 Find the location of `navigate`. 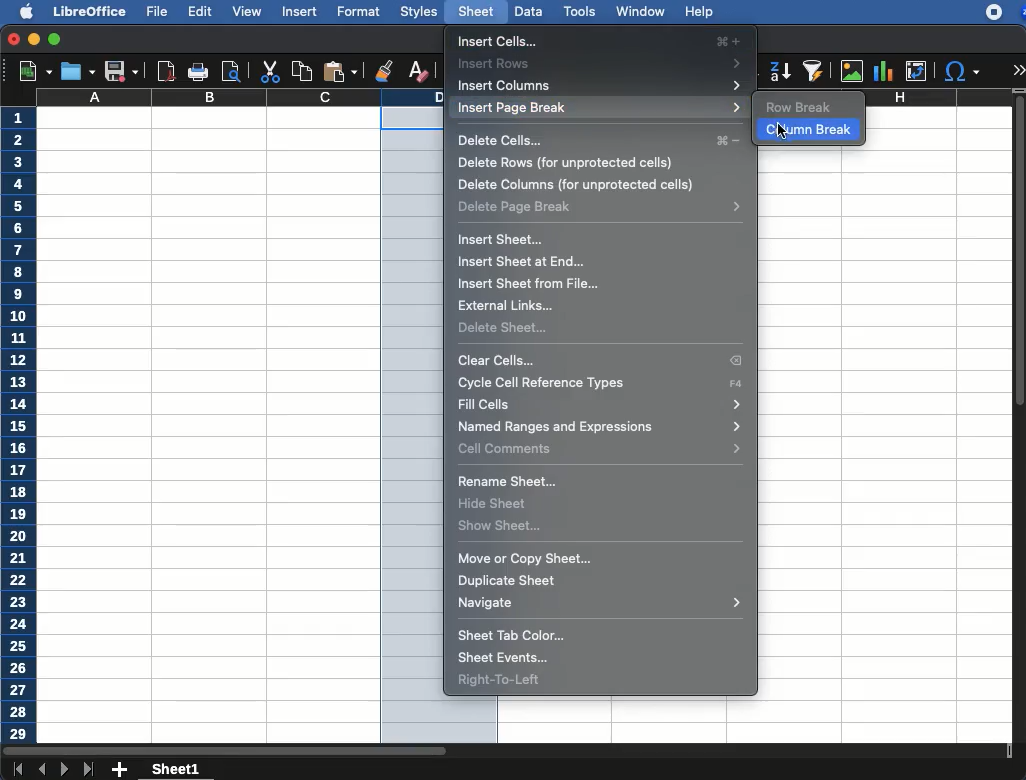

navigate is located at coordinates (603, 605).